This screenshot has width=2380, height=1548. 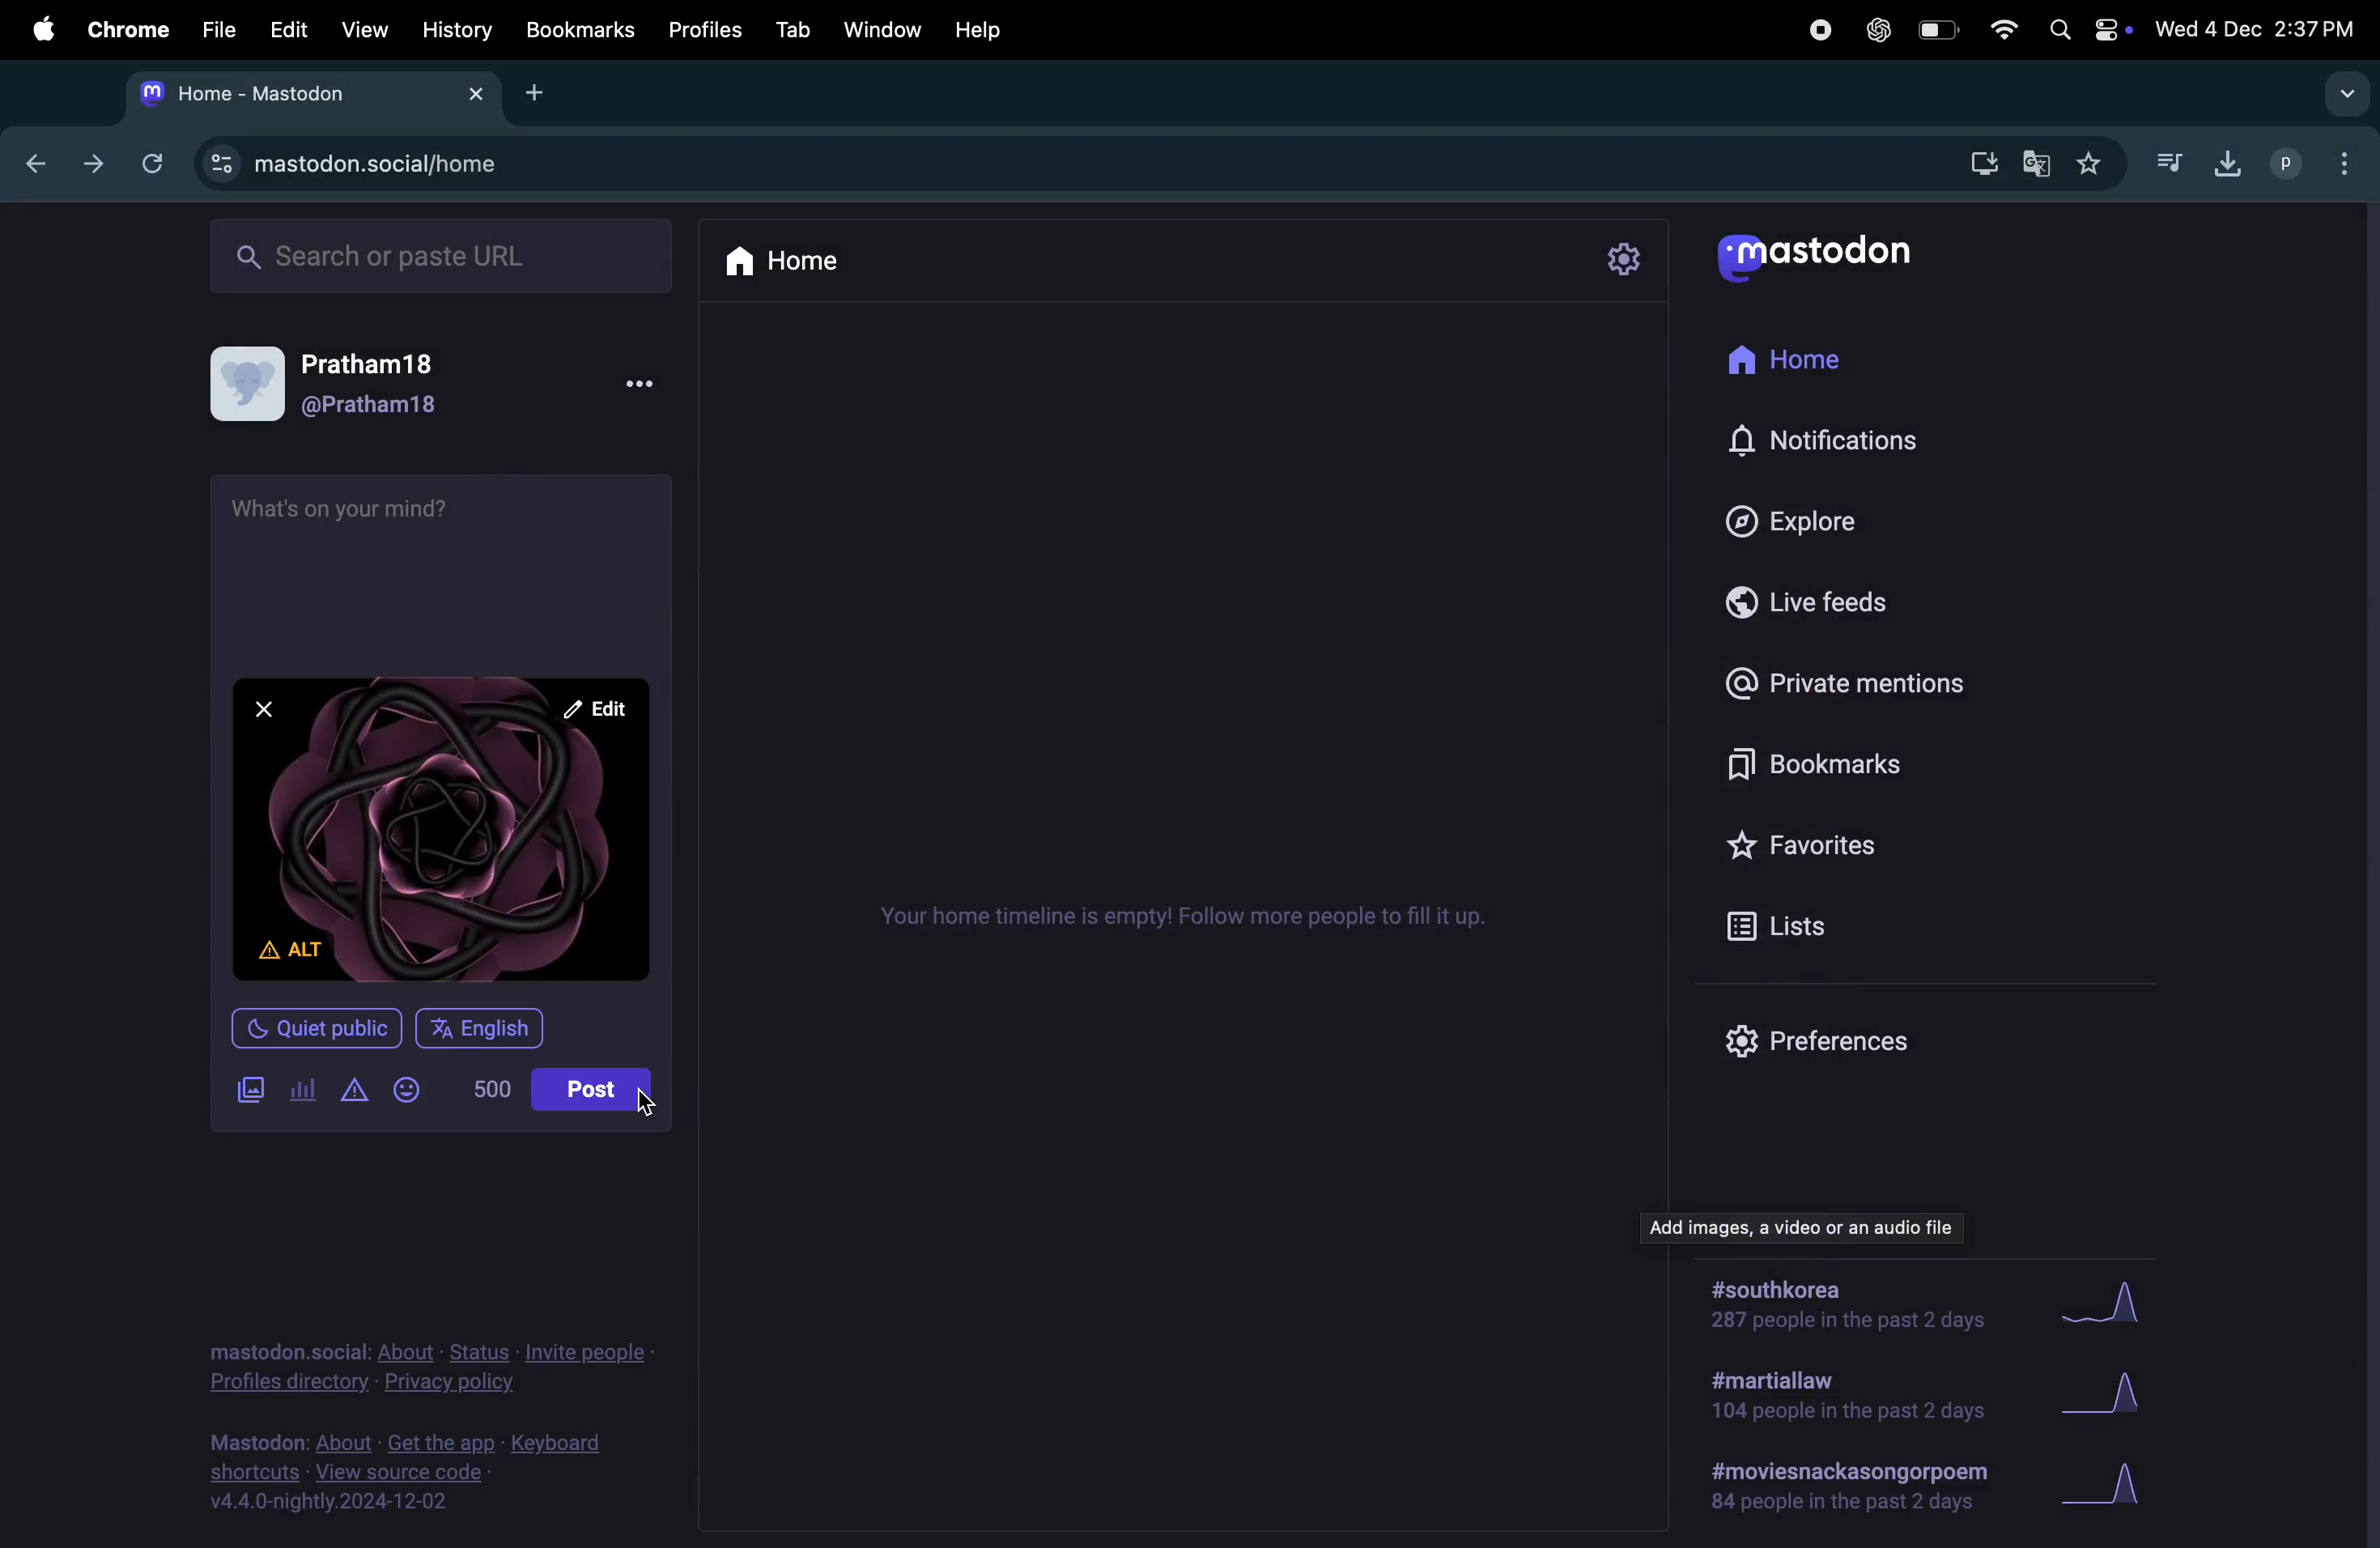 I want to click on translates, so click(x=2038, y=165).